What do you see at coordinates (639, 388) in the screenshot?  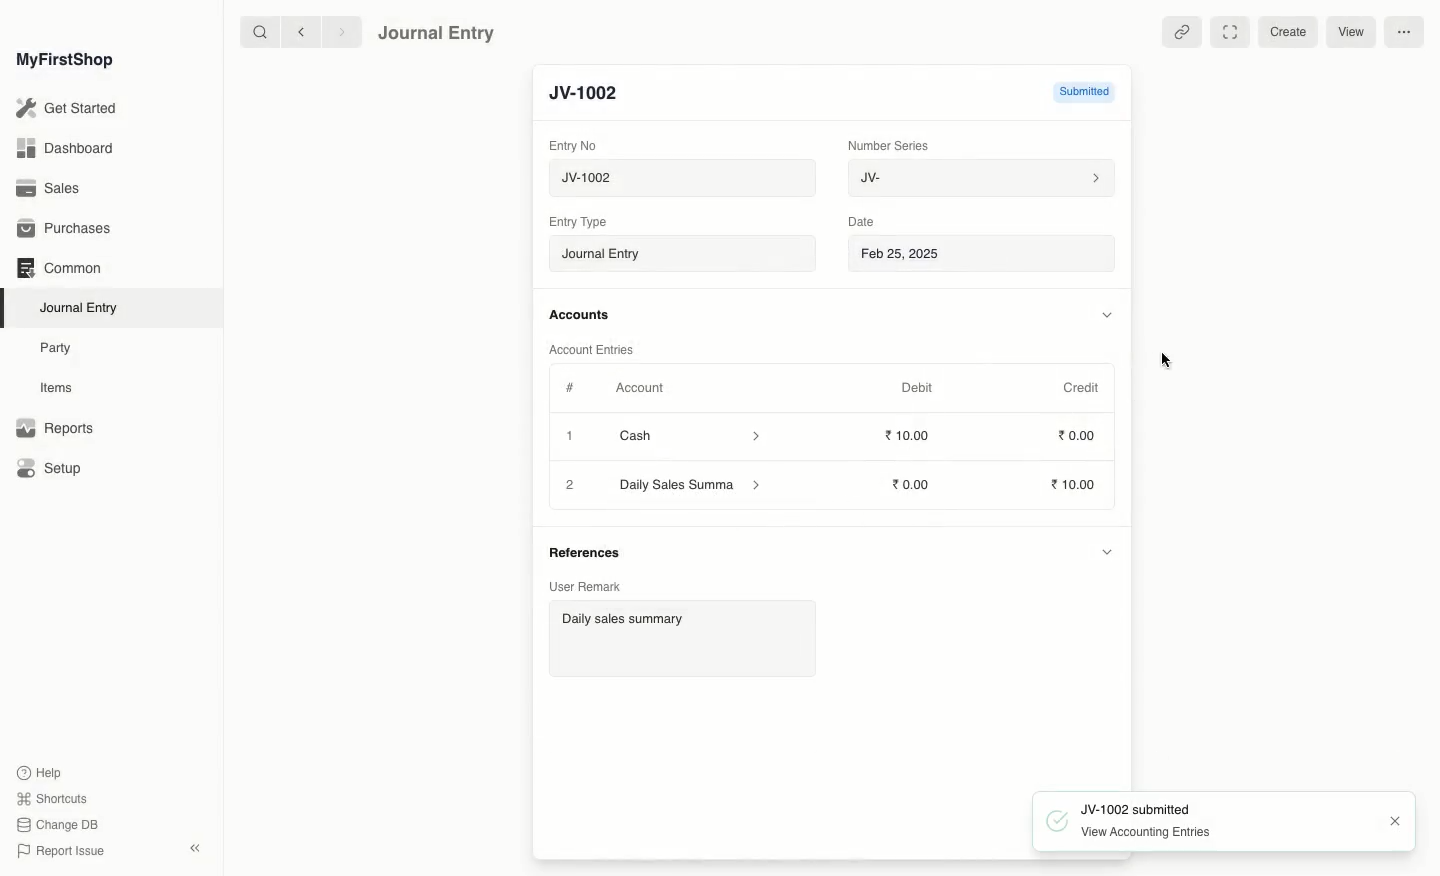 I see `Account` at bounding box center [639, 388].